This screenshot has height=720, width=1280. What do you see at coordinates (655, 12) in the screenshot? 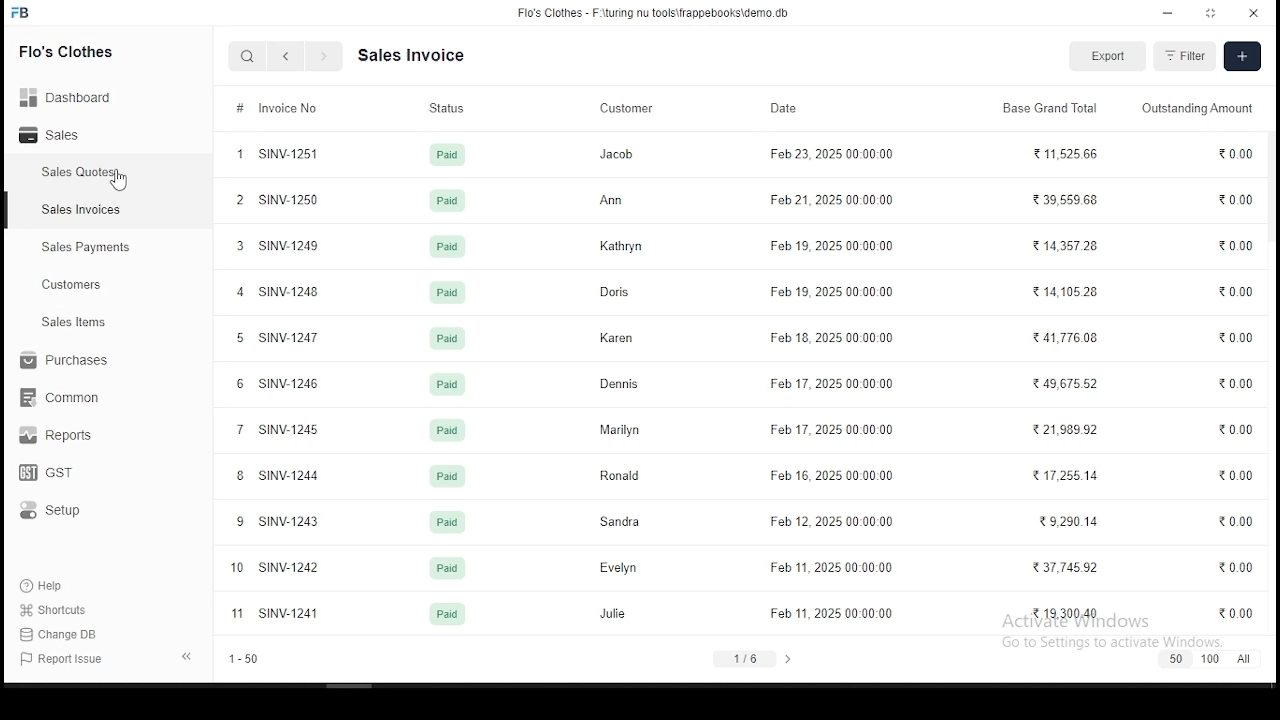
I see `Flo's Clothes - F-\turing nu tools\frappebooks\demo db` at bounding box center [655, 12].